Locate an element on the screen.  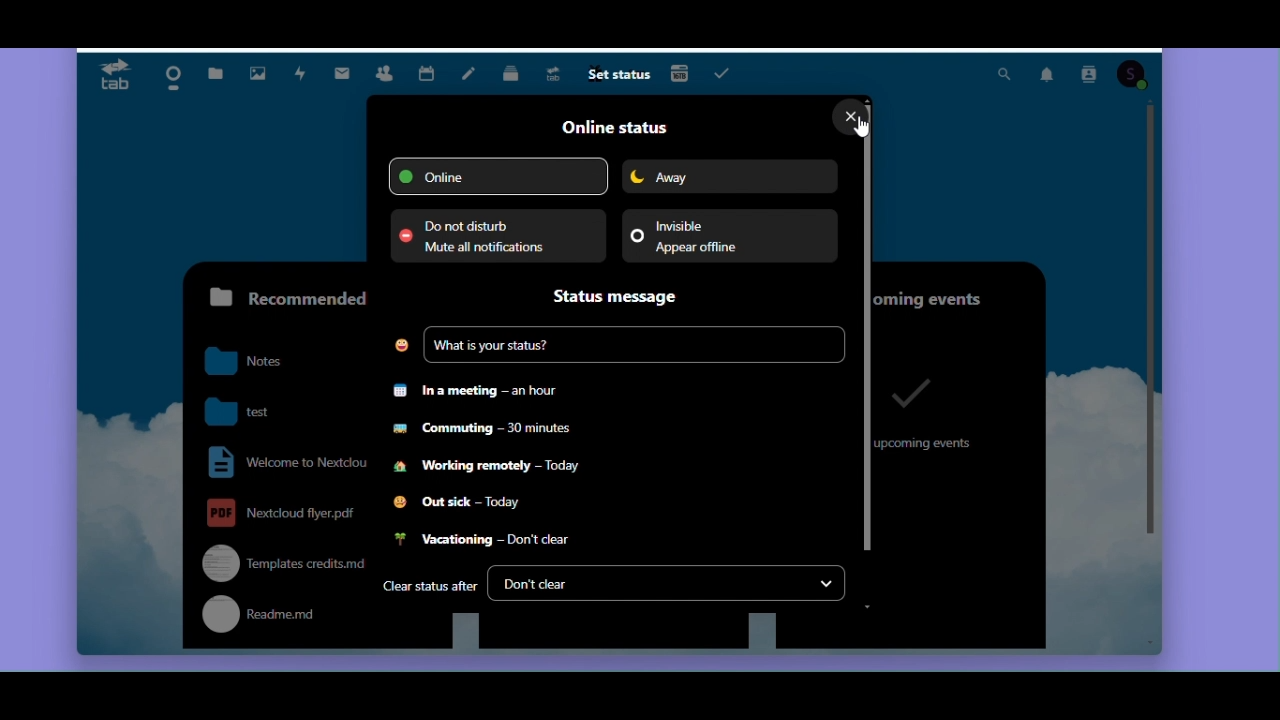
Online is located at coordinates (498, 176).